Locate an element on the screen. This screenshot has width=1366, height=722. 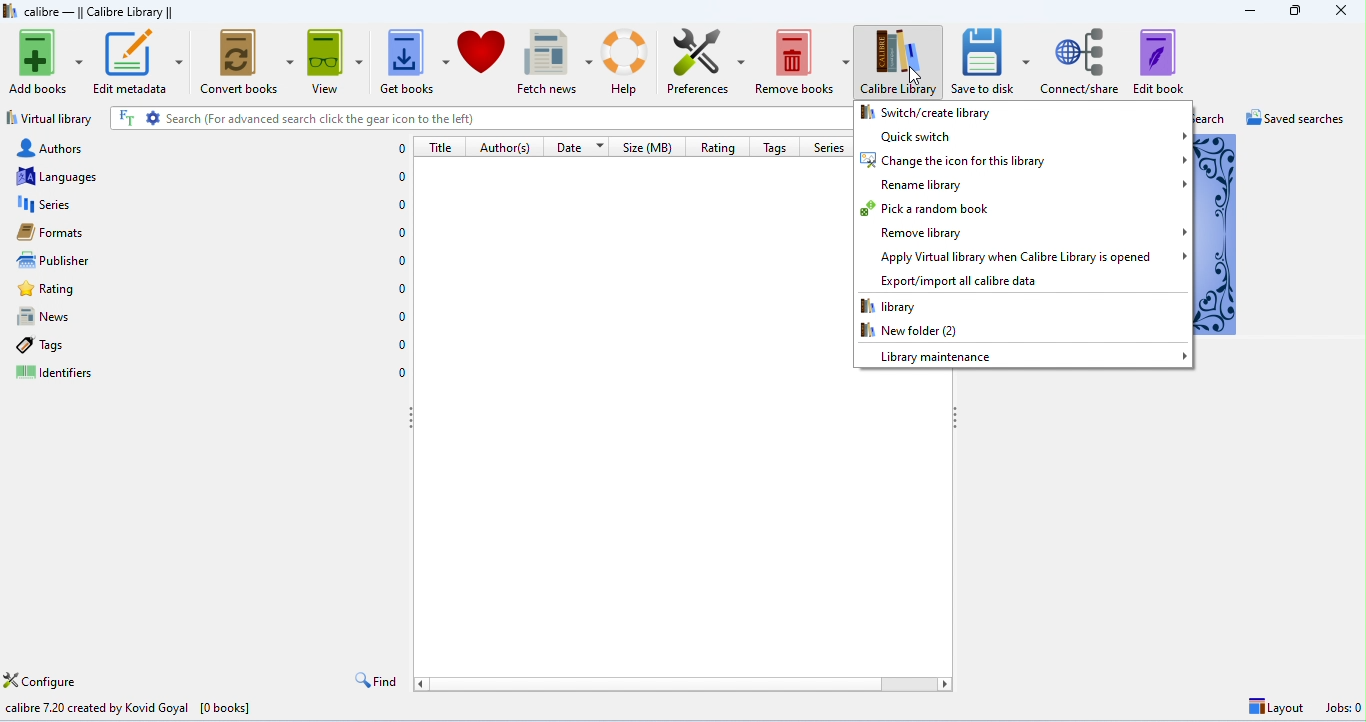
maximize is located at coordinates (1295, 11).